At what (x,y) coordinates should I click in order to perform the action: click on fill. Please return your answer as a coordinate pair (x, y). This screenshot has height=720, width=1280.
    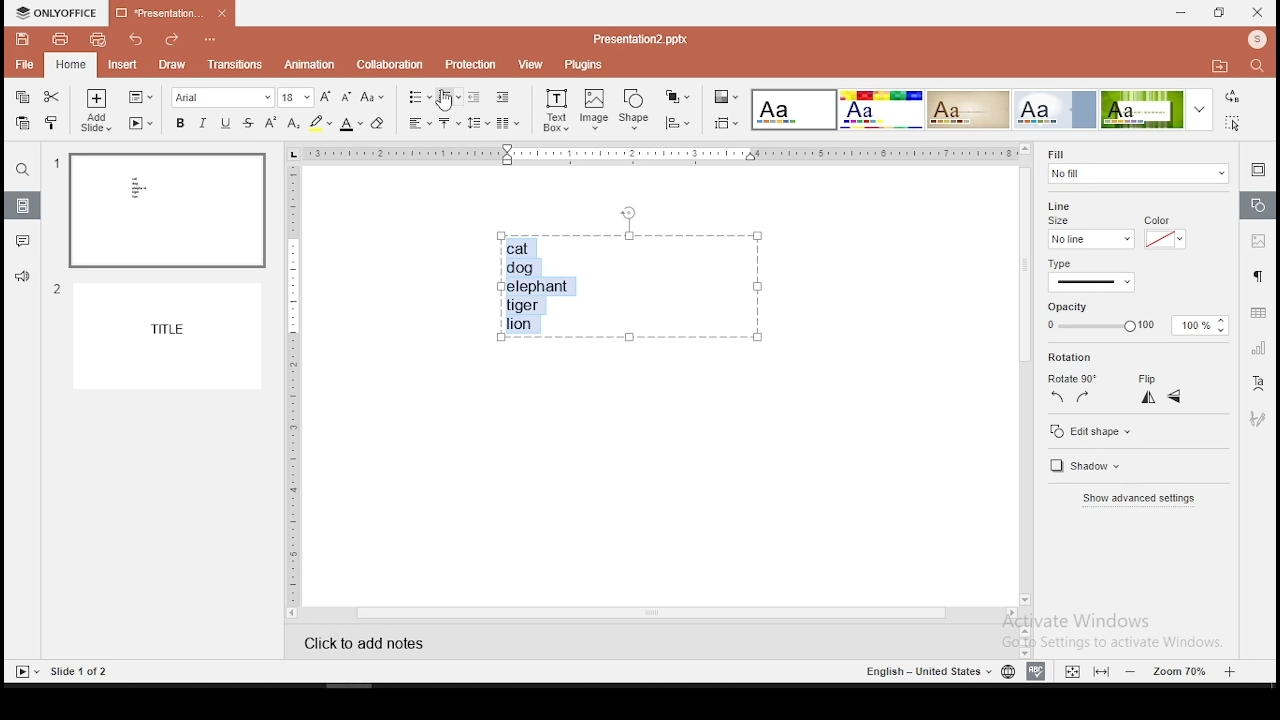
    Looking at the image, I should click on (1135, 168).